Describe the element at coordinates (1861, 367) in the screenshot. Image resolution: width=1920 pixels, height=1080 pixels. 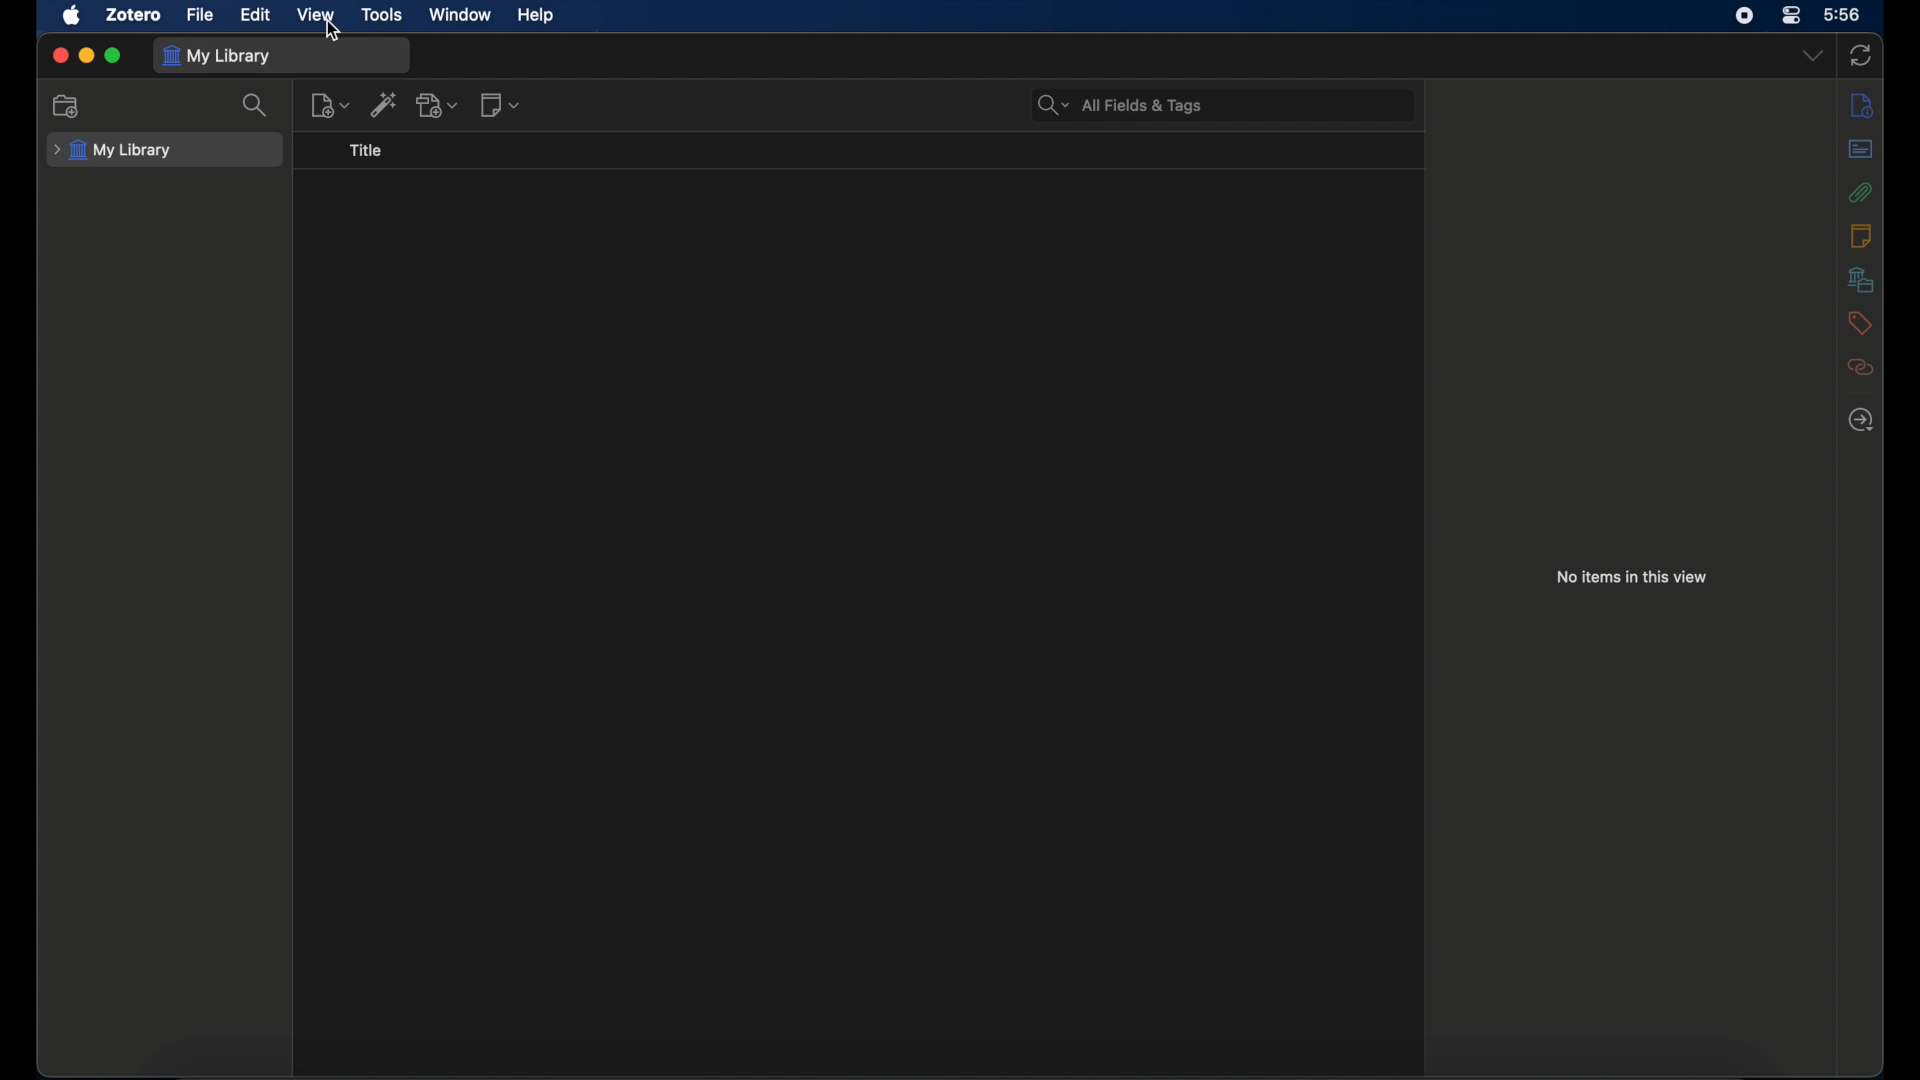
I see `related` at that location.